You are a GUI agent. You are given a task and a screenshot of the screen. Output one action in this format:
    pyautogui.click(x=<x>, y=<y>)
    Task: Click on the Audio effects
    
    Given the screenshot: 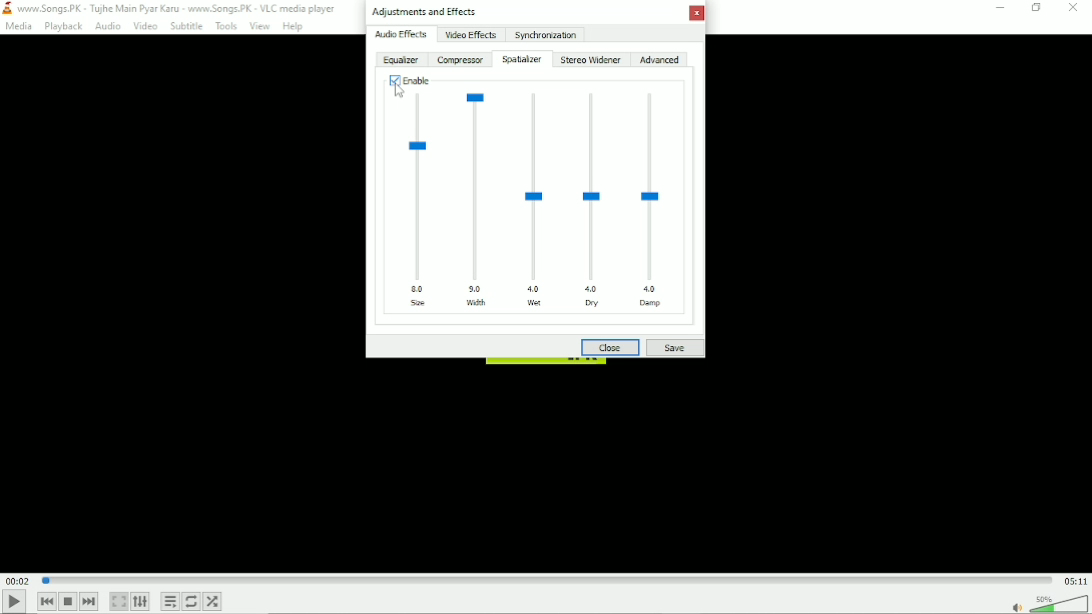 What is the action you would take?
    pyautogui.click(x=401, y=34)
    